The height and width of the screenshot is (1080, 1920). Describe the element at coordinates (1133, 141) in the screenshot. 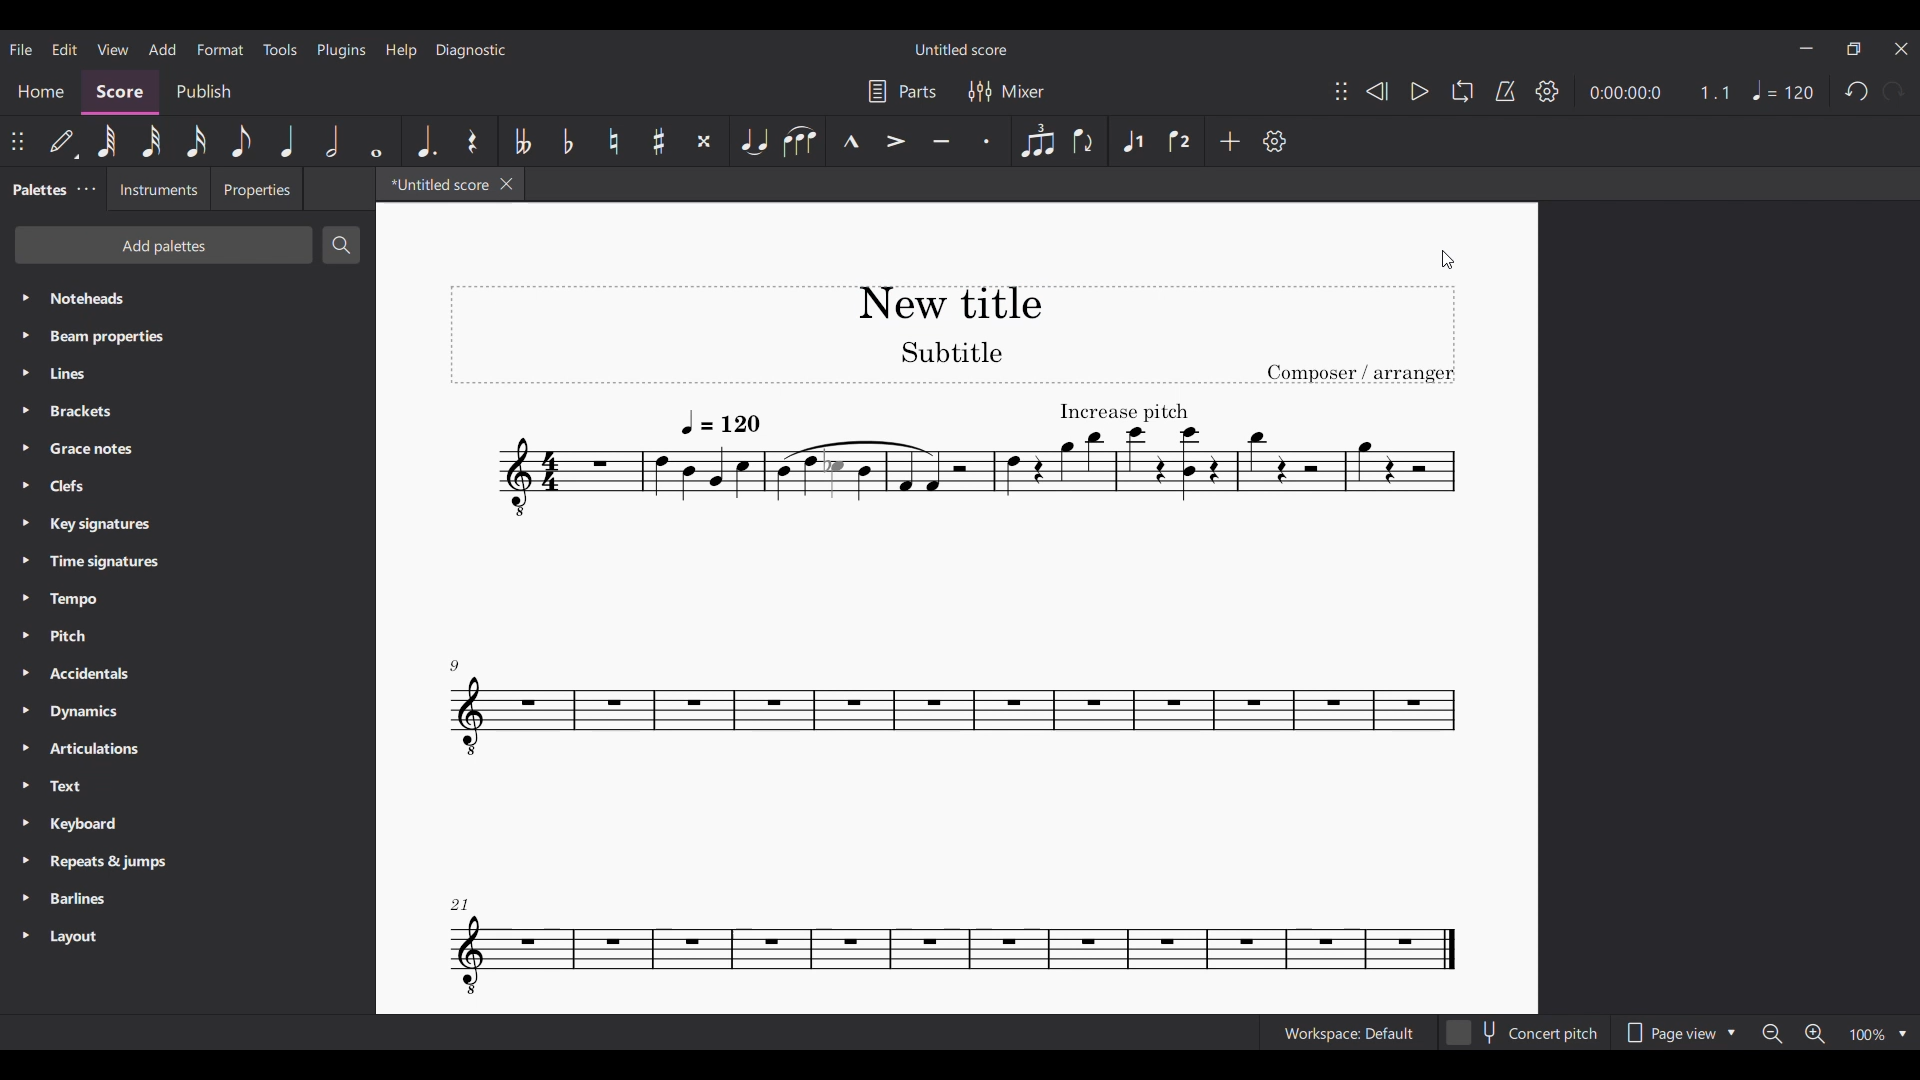

I see `Voice 1` at that location.